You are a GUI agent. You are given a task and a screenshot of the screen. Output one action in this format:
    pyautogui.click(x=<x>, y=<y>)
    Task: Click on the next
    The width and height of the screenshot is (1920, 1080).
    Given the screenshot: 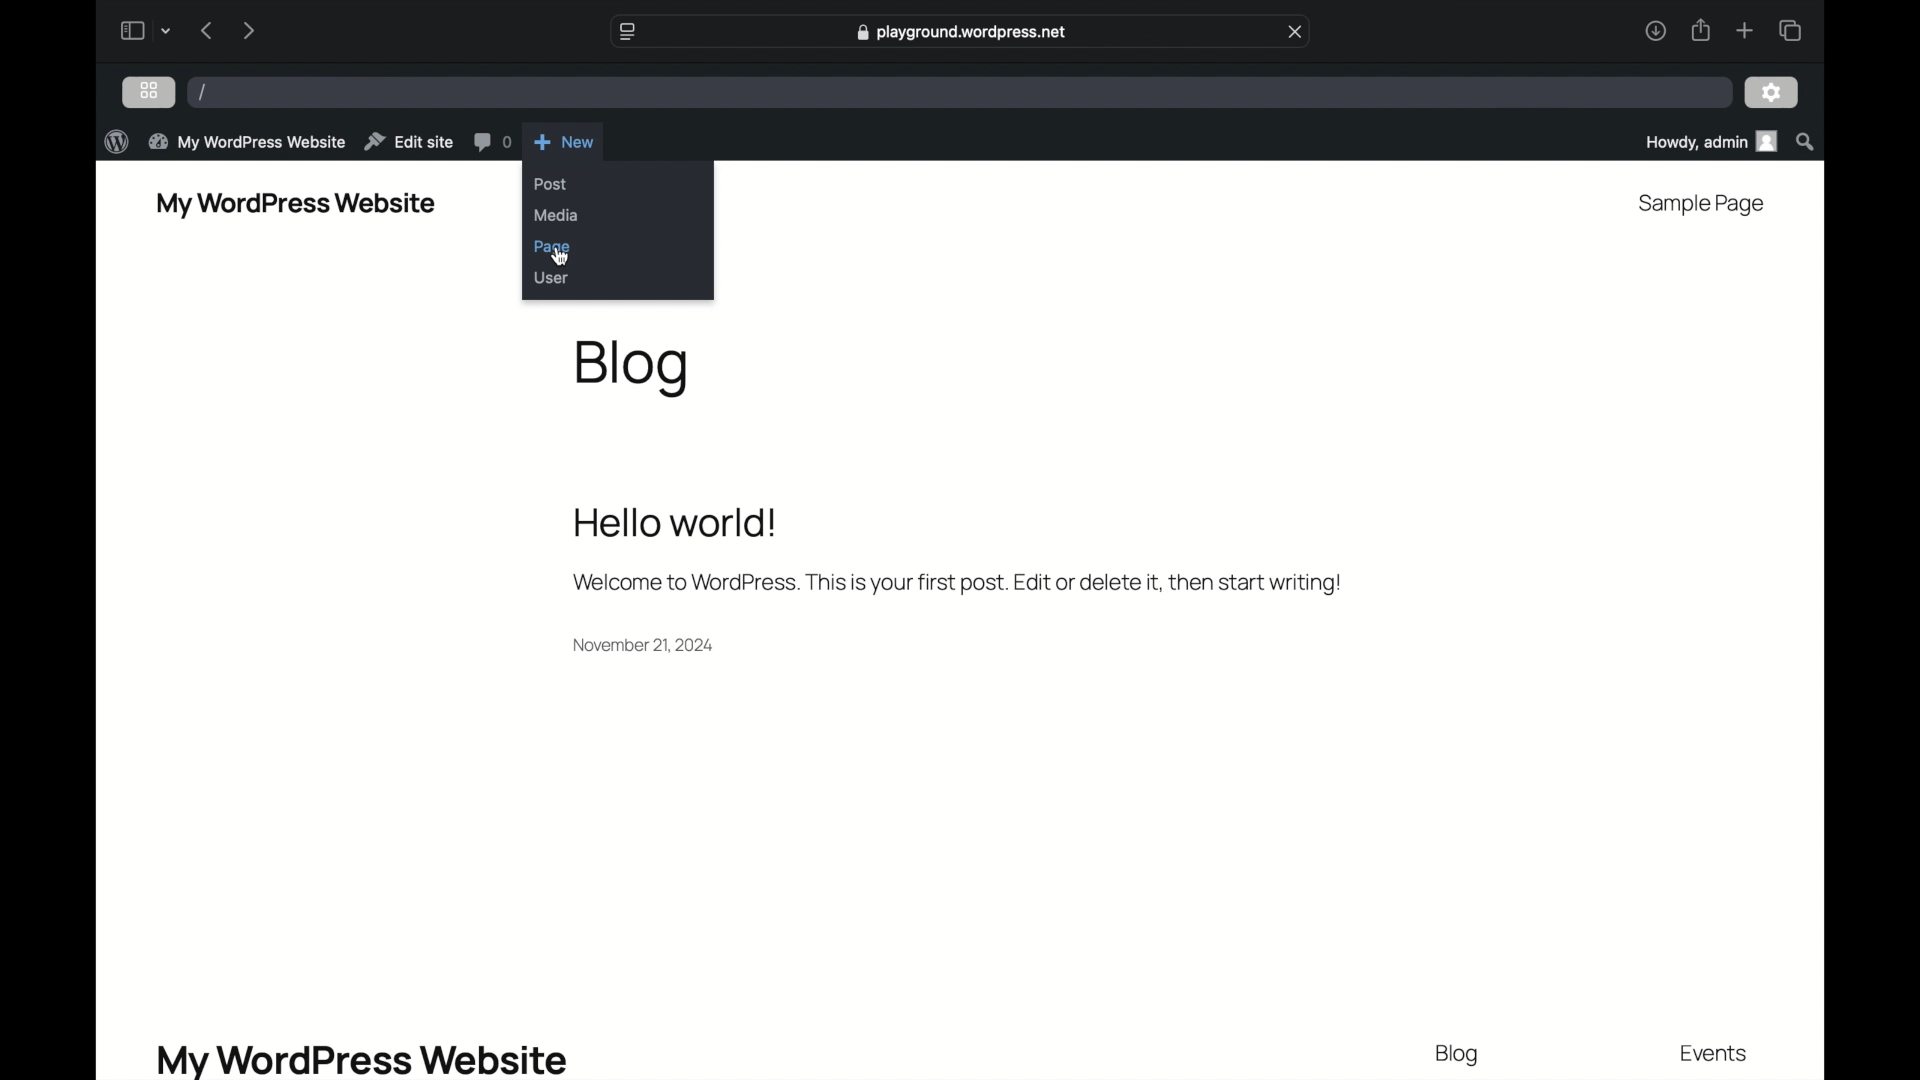 What is the action you would take?
    pyautogui.click(x=248, y=30)
    